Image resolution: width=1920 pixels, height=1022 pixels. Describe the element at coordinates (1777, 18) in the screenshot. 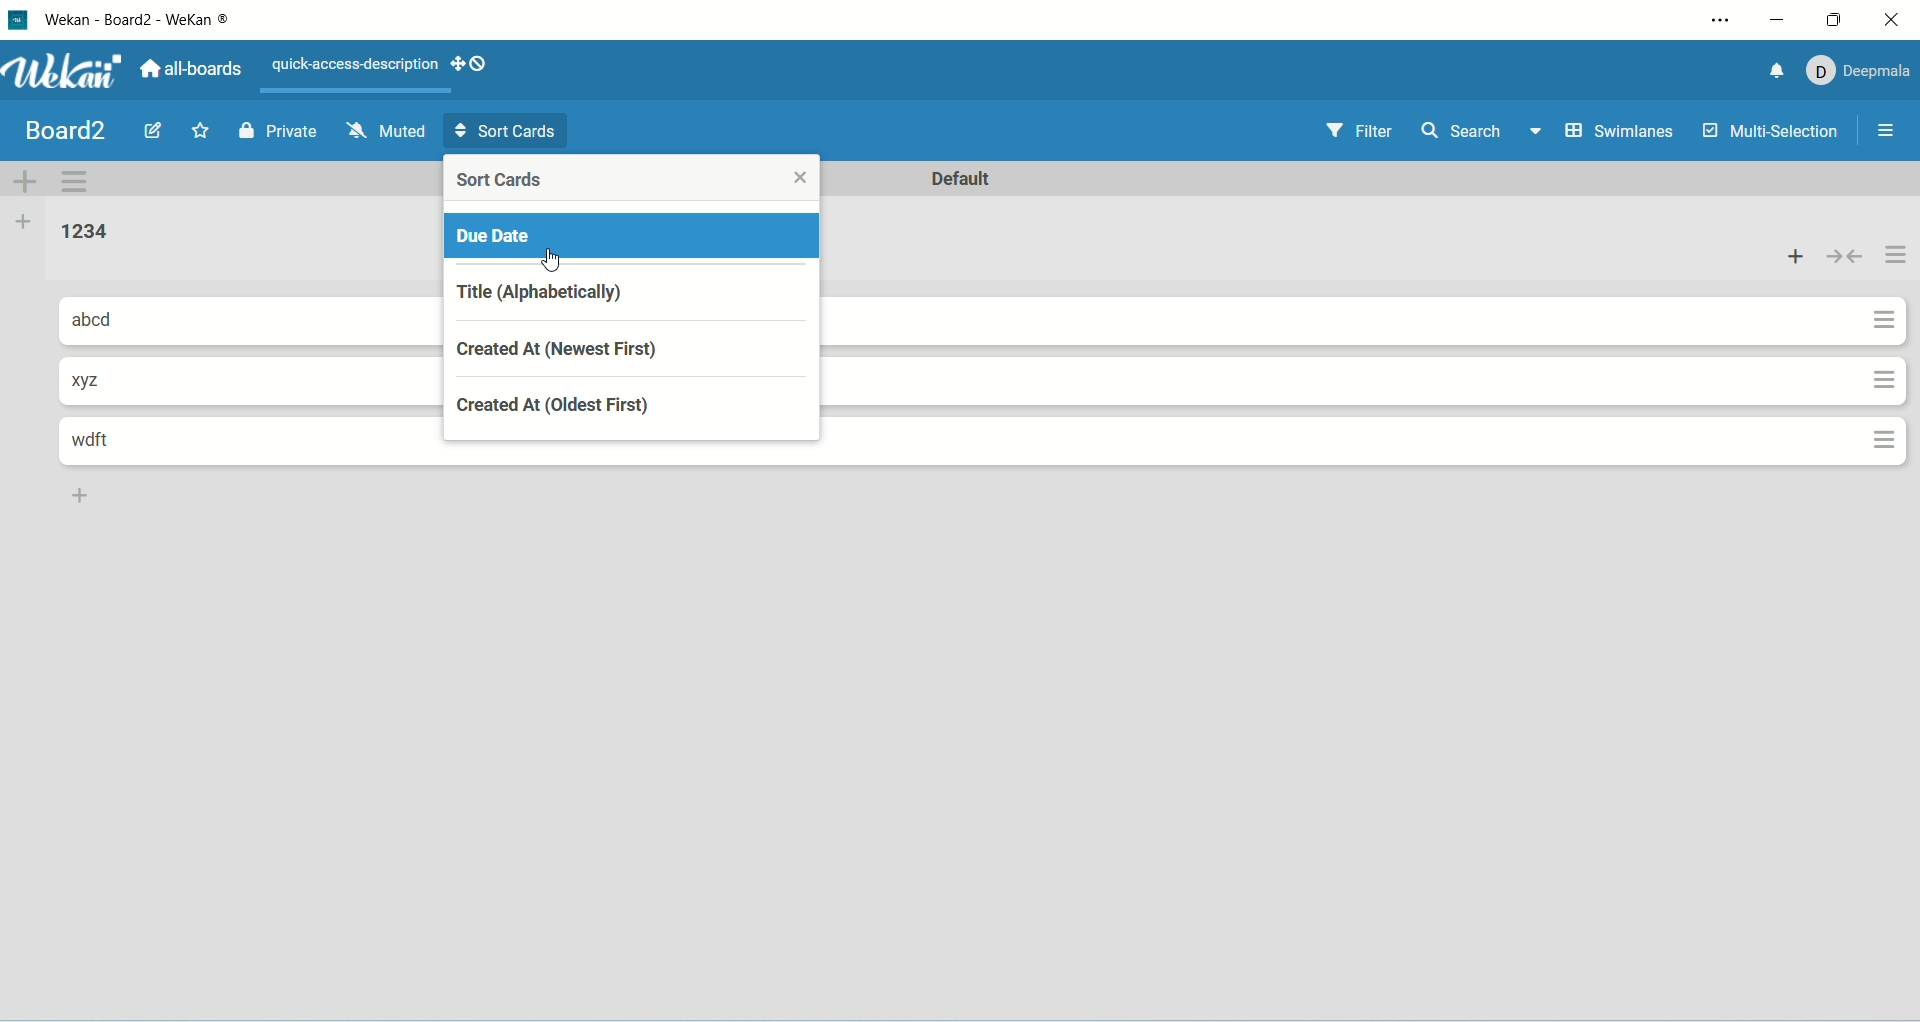

I see `minimize` at that location.